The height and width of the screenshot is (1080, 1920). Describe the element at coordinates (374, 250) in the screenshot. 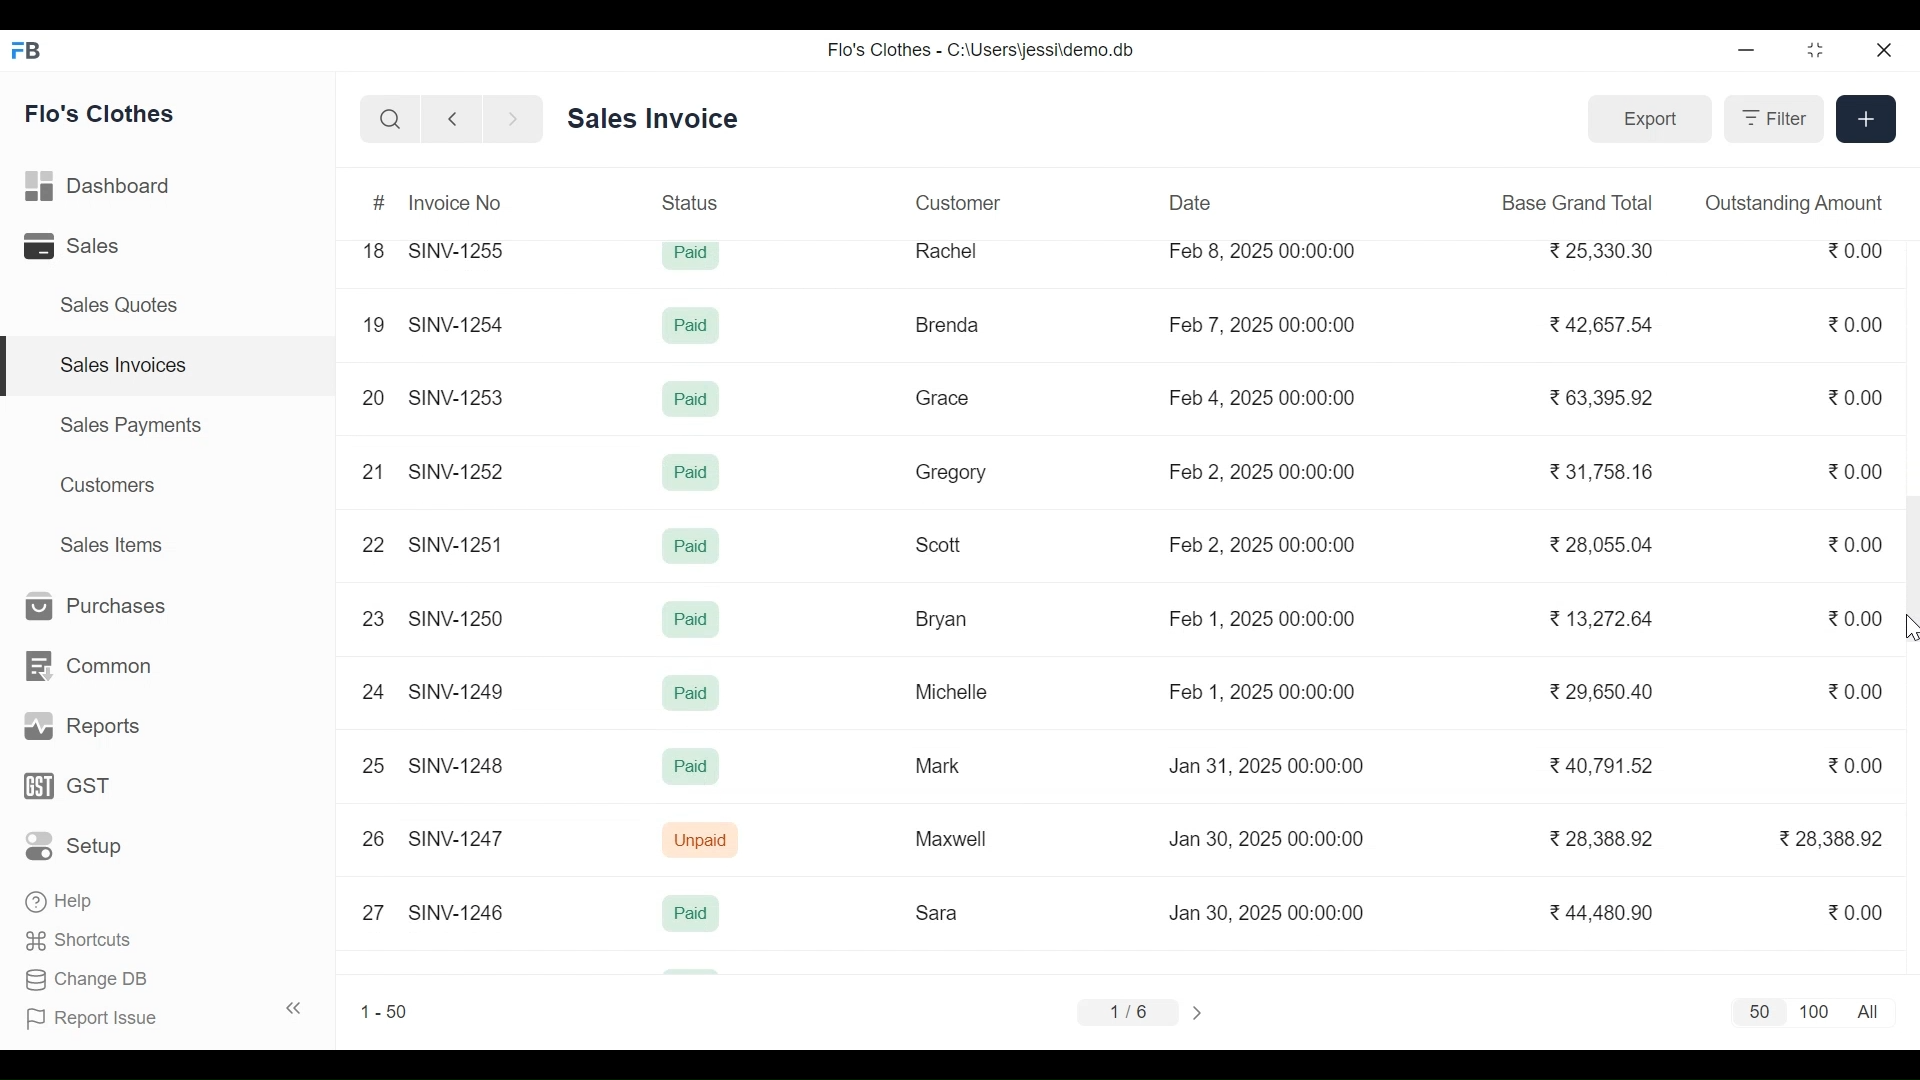

I see `18` at that location.